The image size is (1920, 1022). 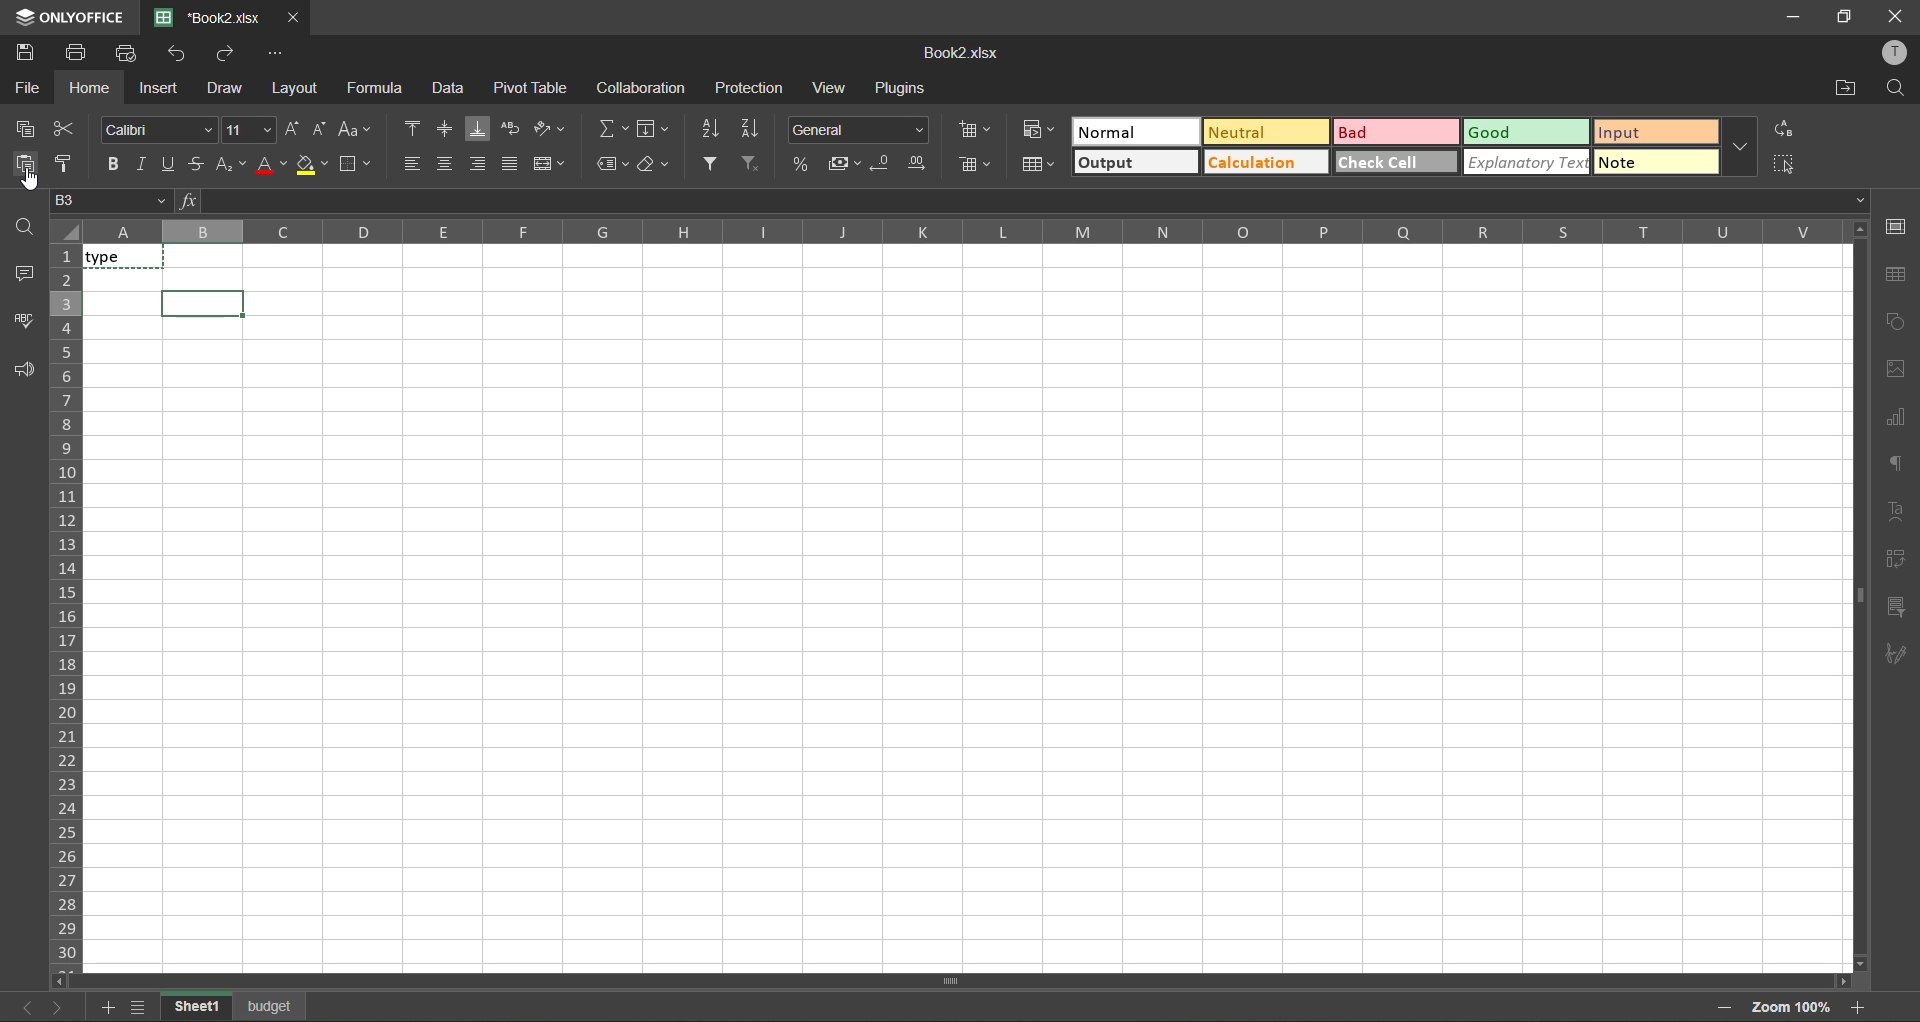 What do you see at coordinates (130, 54) in the screenshot?
I see `quick print` at bounding box center [130, 54].